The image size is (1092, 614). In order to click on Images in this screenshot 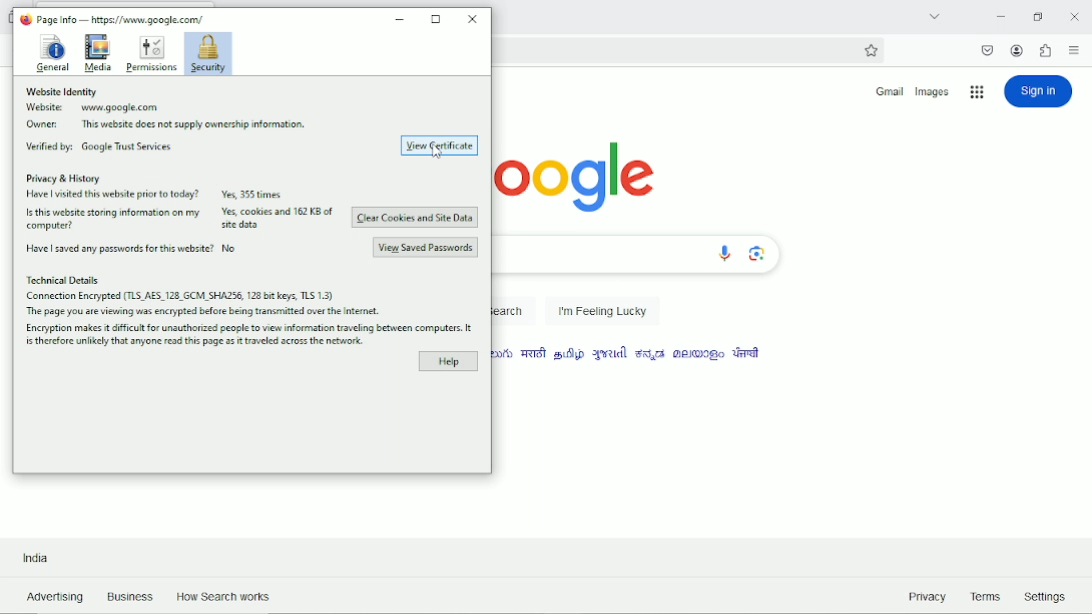, I will do `click(935, 92)`.